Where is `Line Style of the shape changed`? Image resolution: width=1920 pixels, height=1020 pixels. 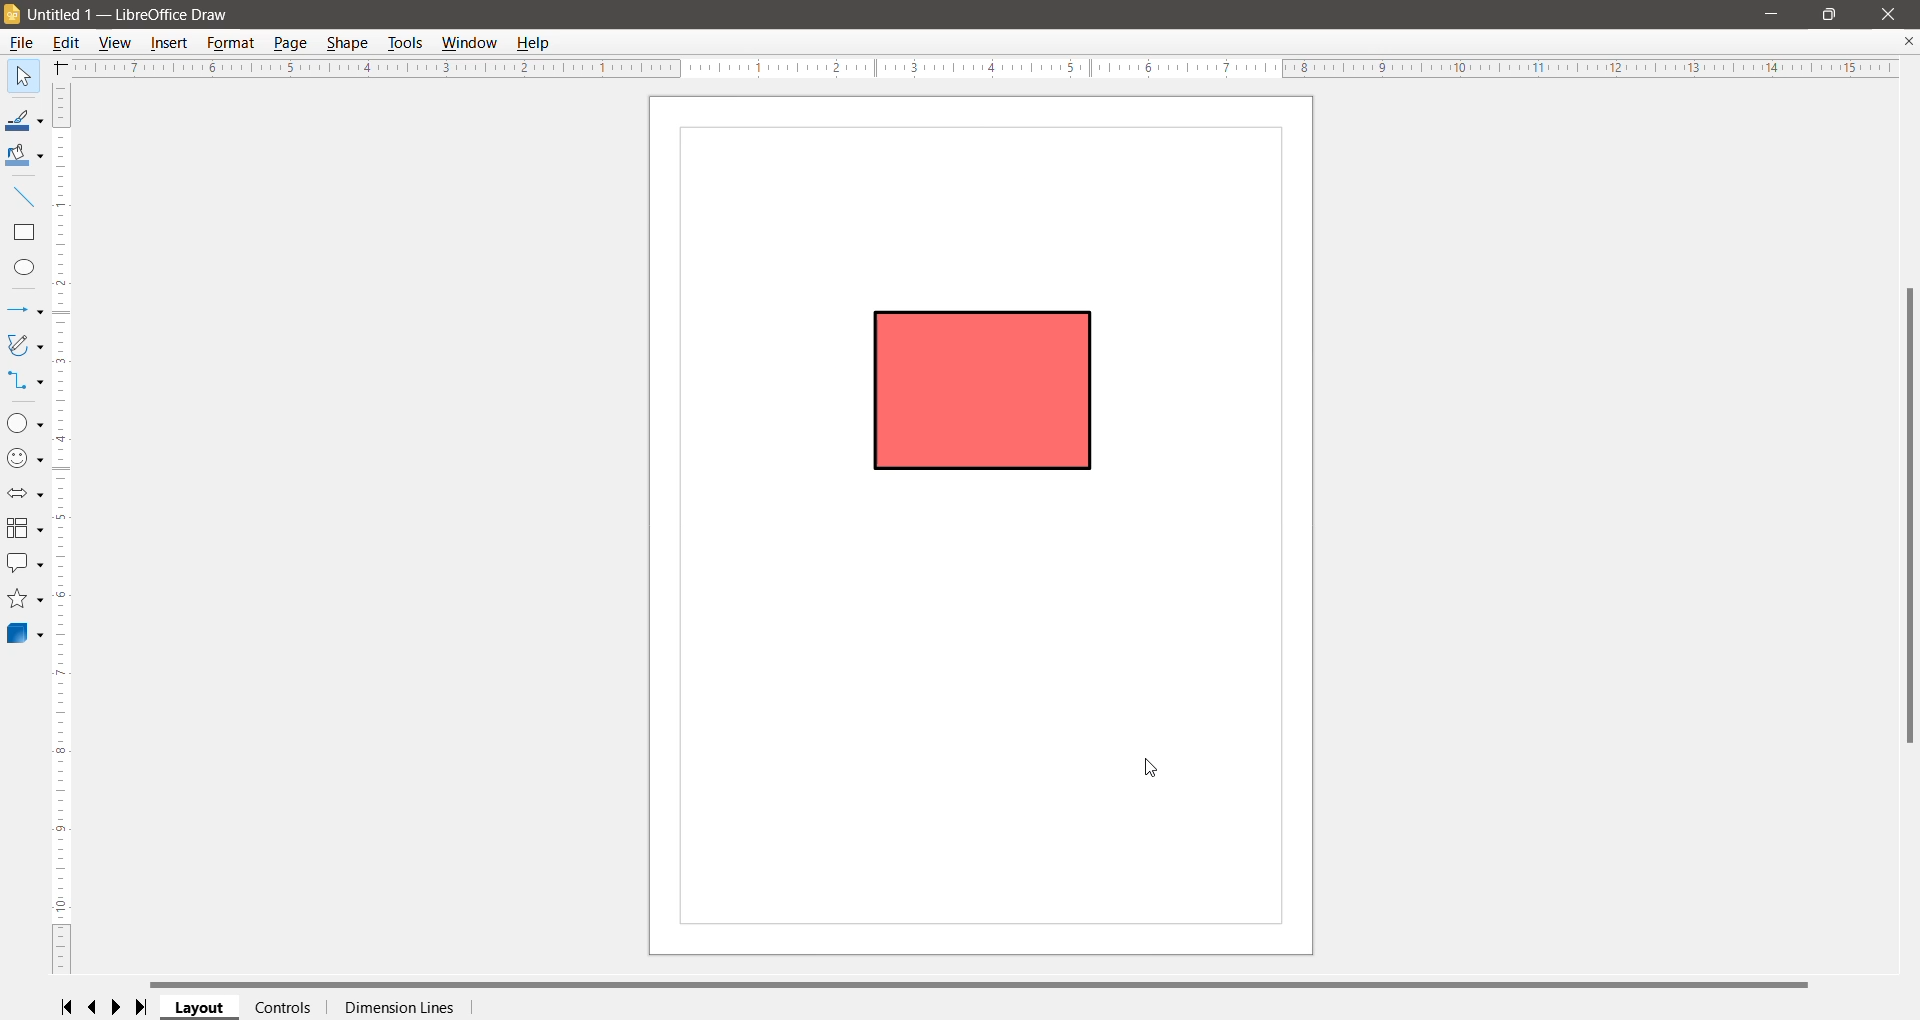 Line Style of the shape changed is located at coordinates (985, 387).